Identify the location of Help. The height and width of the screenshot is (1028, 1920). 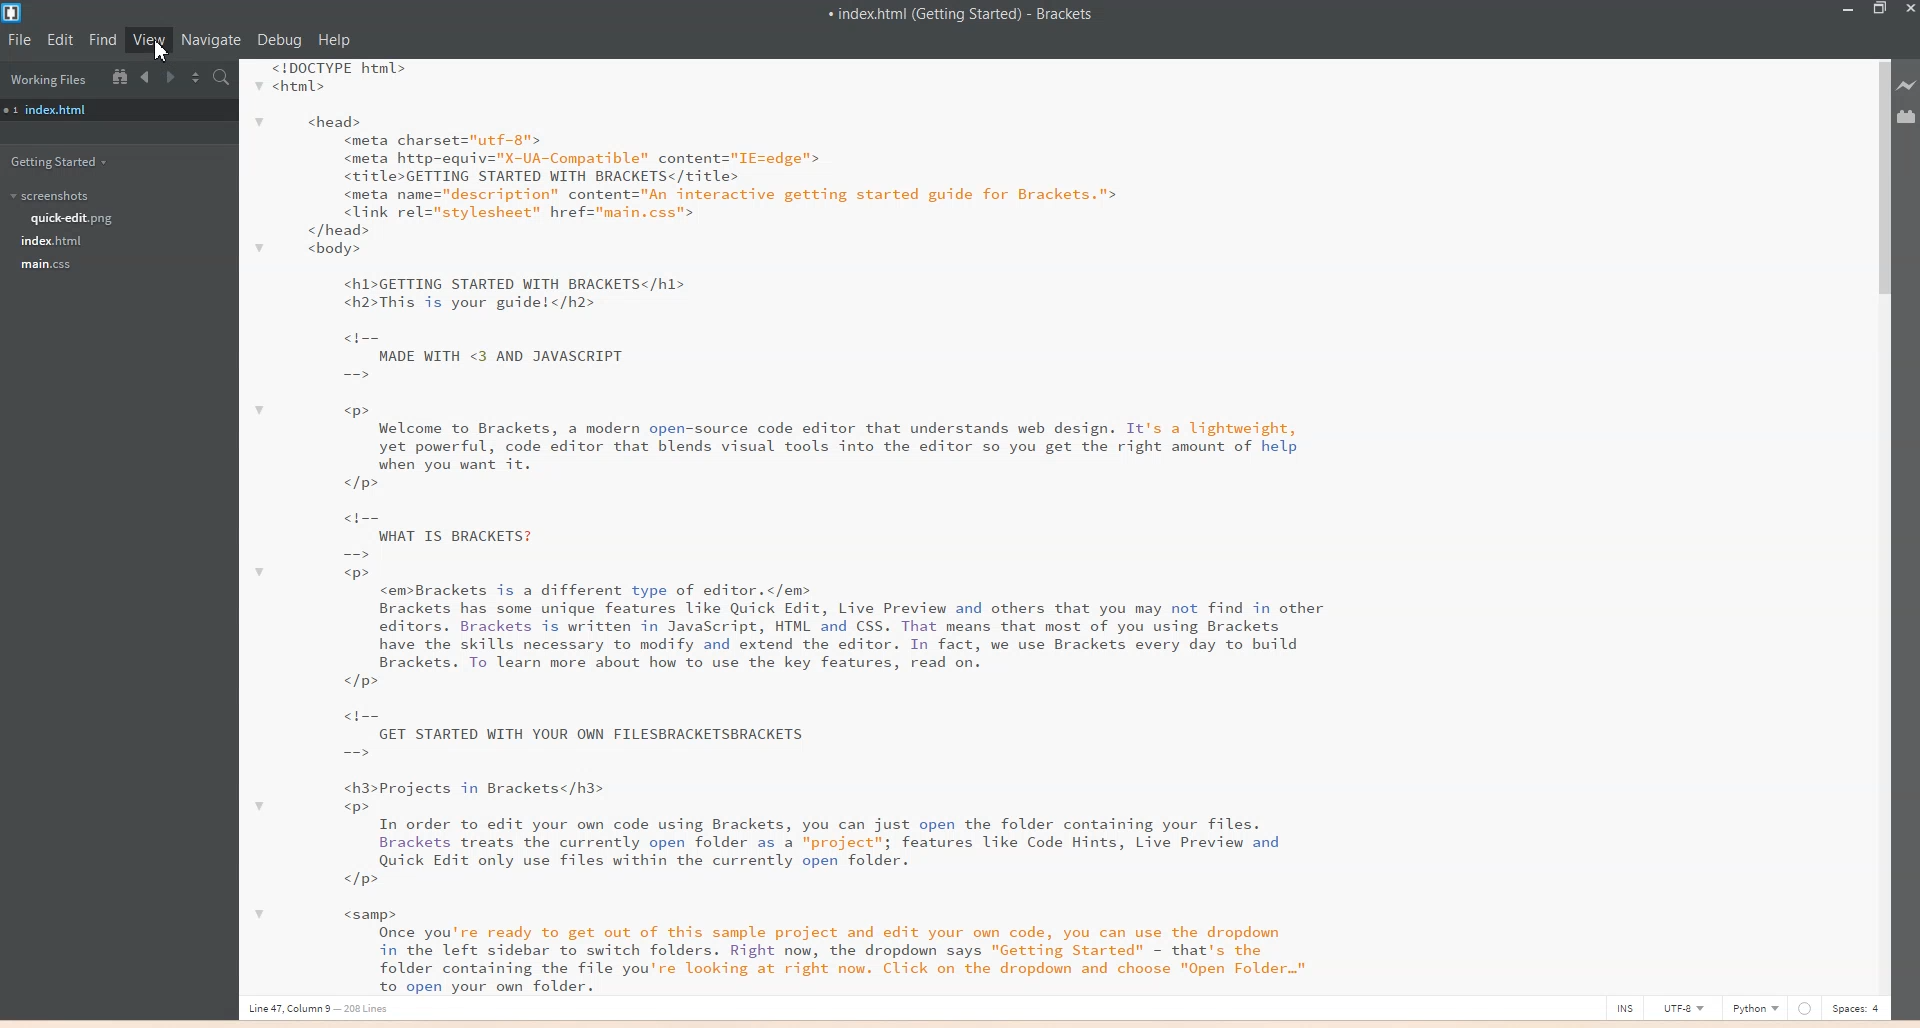
(335, 40).